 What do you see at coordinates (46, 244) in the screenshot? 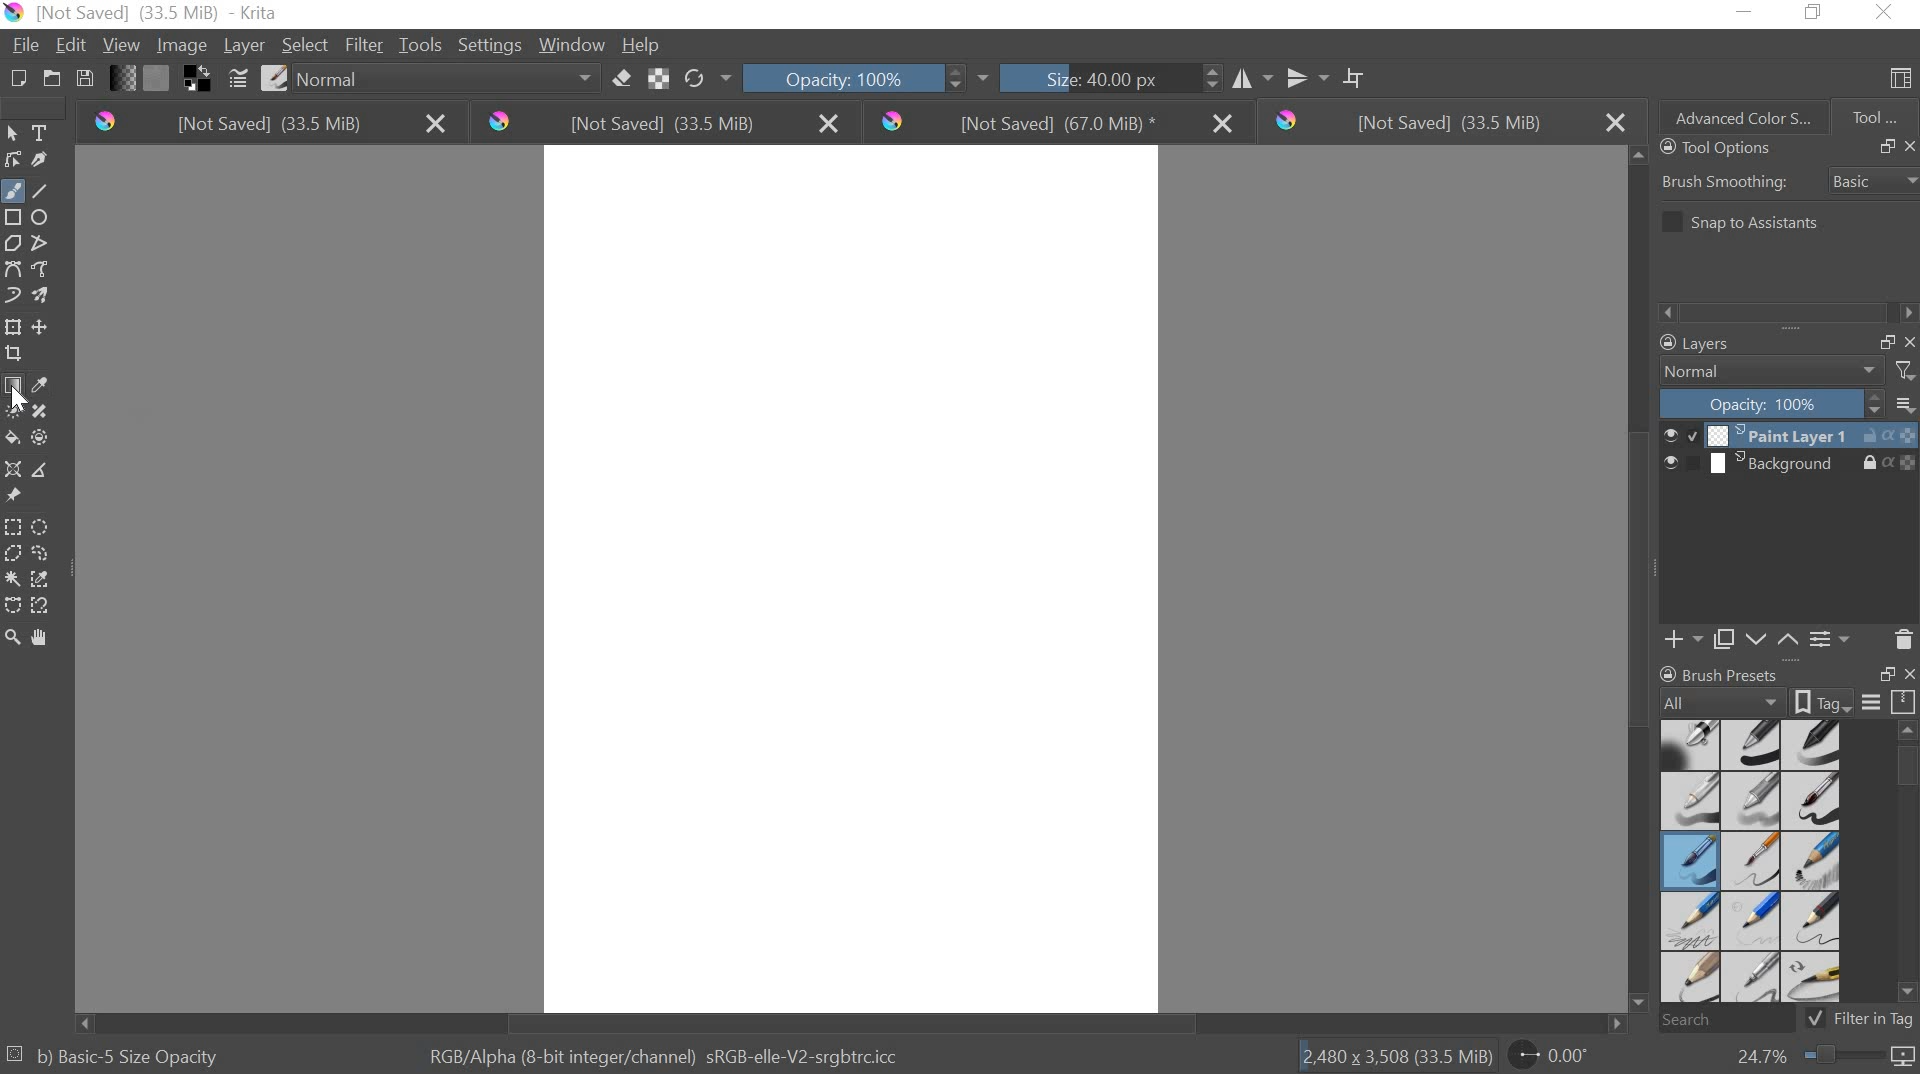
I see `polyline` at bounding box center [46, 244].